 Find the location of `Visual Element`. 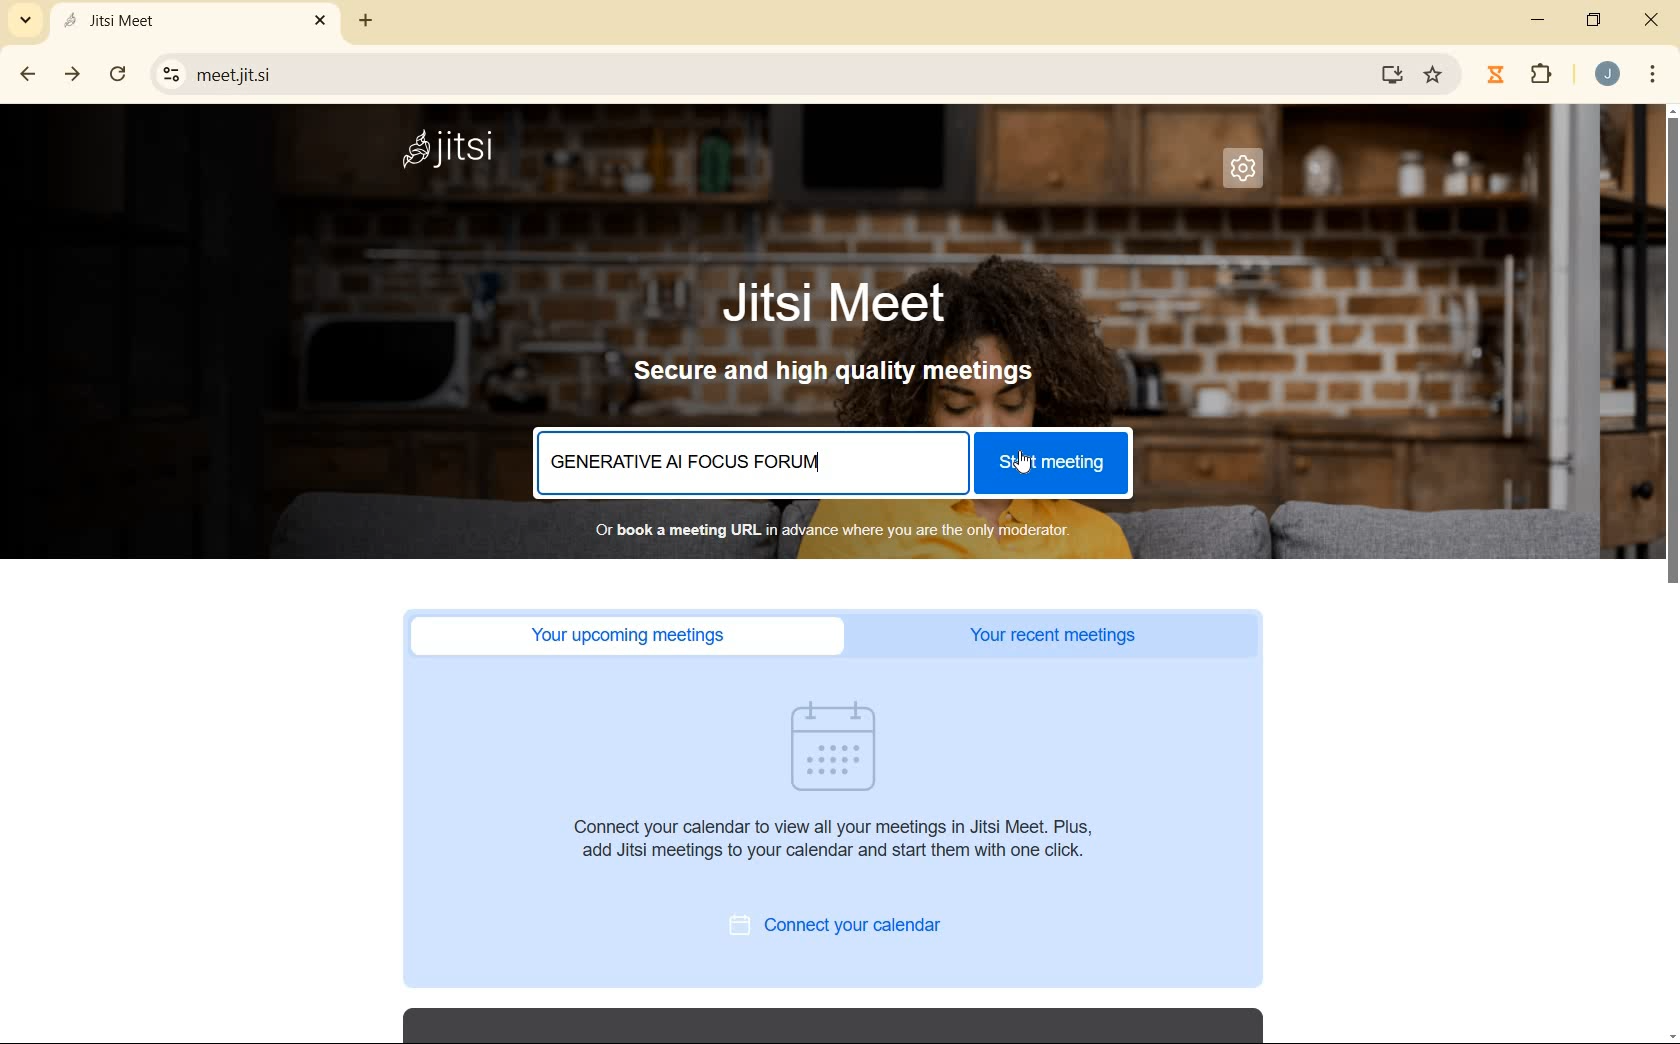

Visual Element is located at coordinates (835, 745).